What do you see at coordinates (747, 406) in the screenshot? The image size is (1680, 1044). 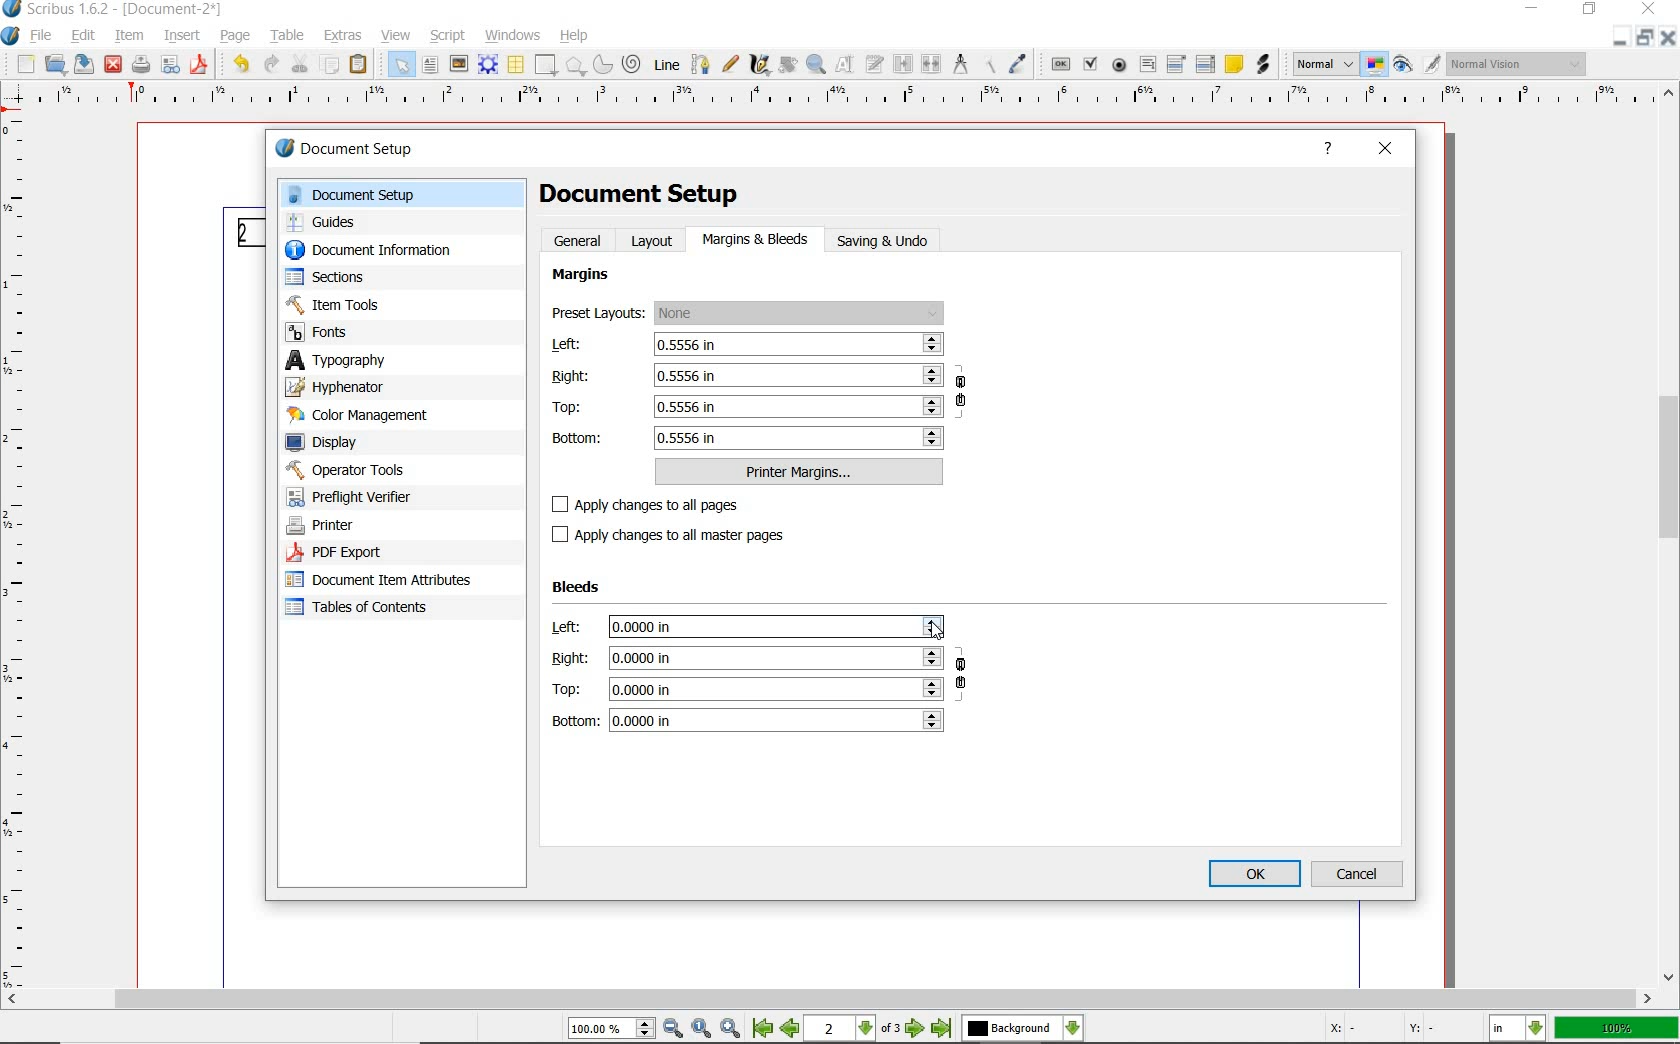 I see `Top` at bounding box center [747, 406].